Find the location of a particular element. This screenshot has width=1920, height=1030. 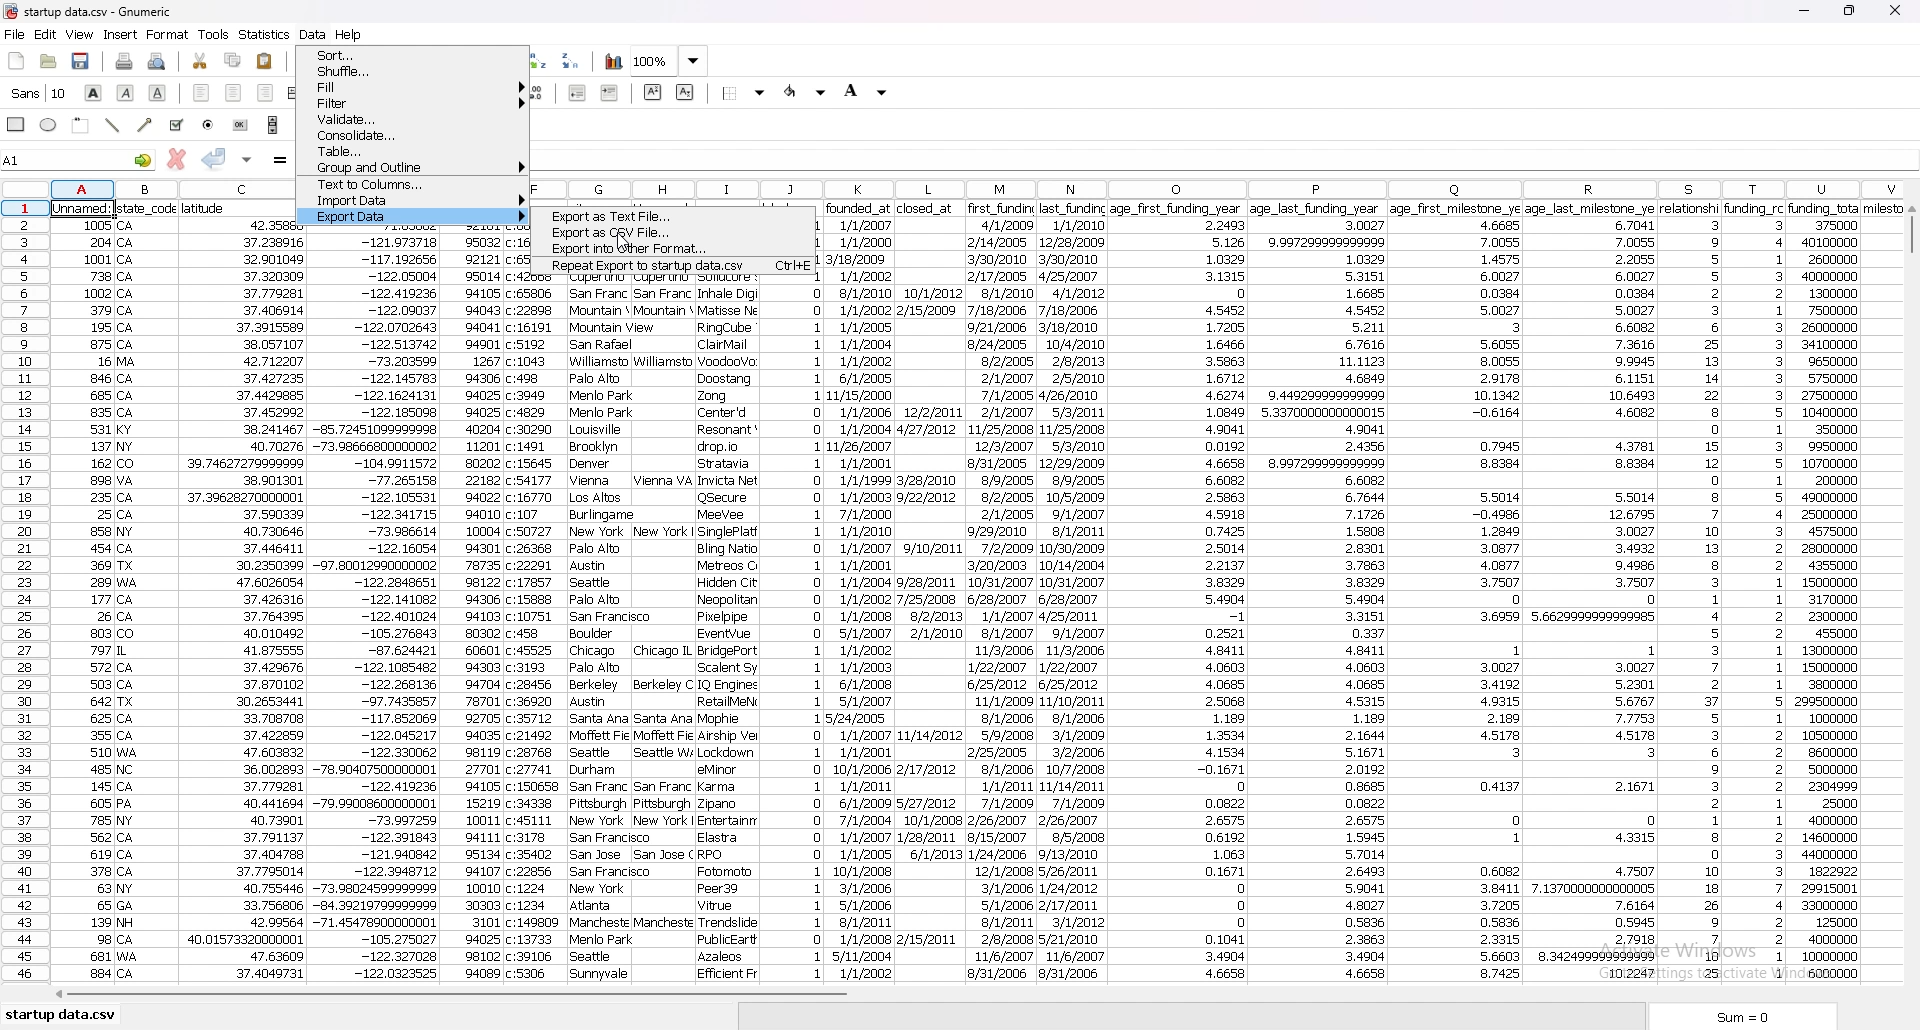

repeat export to file.csv is located at coordinates (672, 265).